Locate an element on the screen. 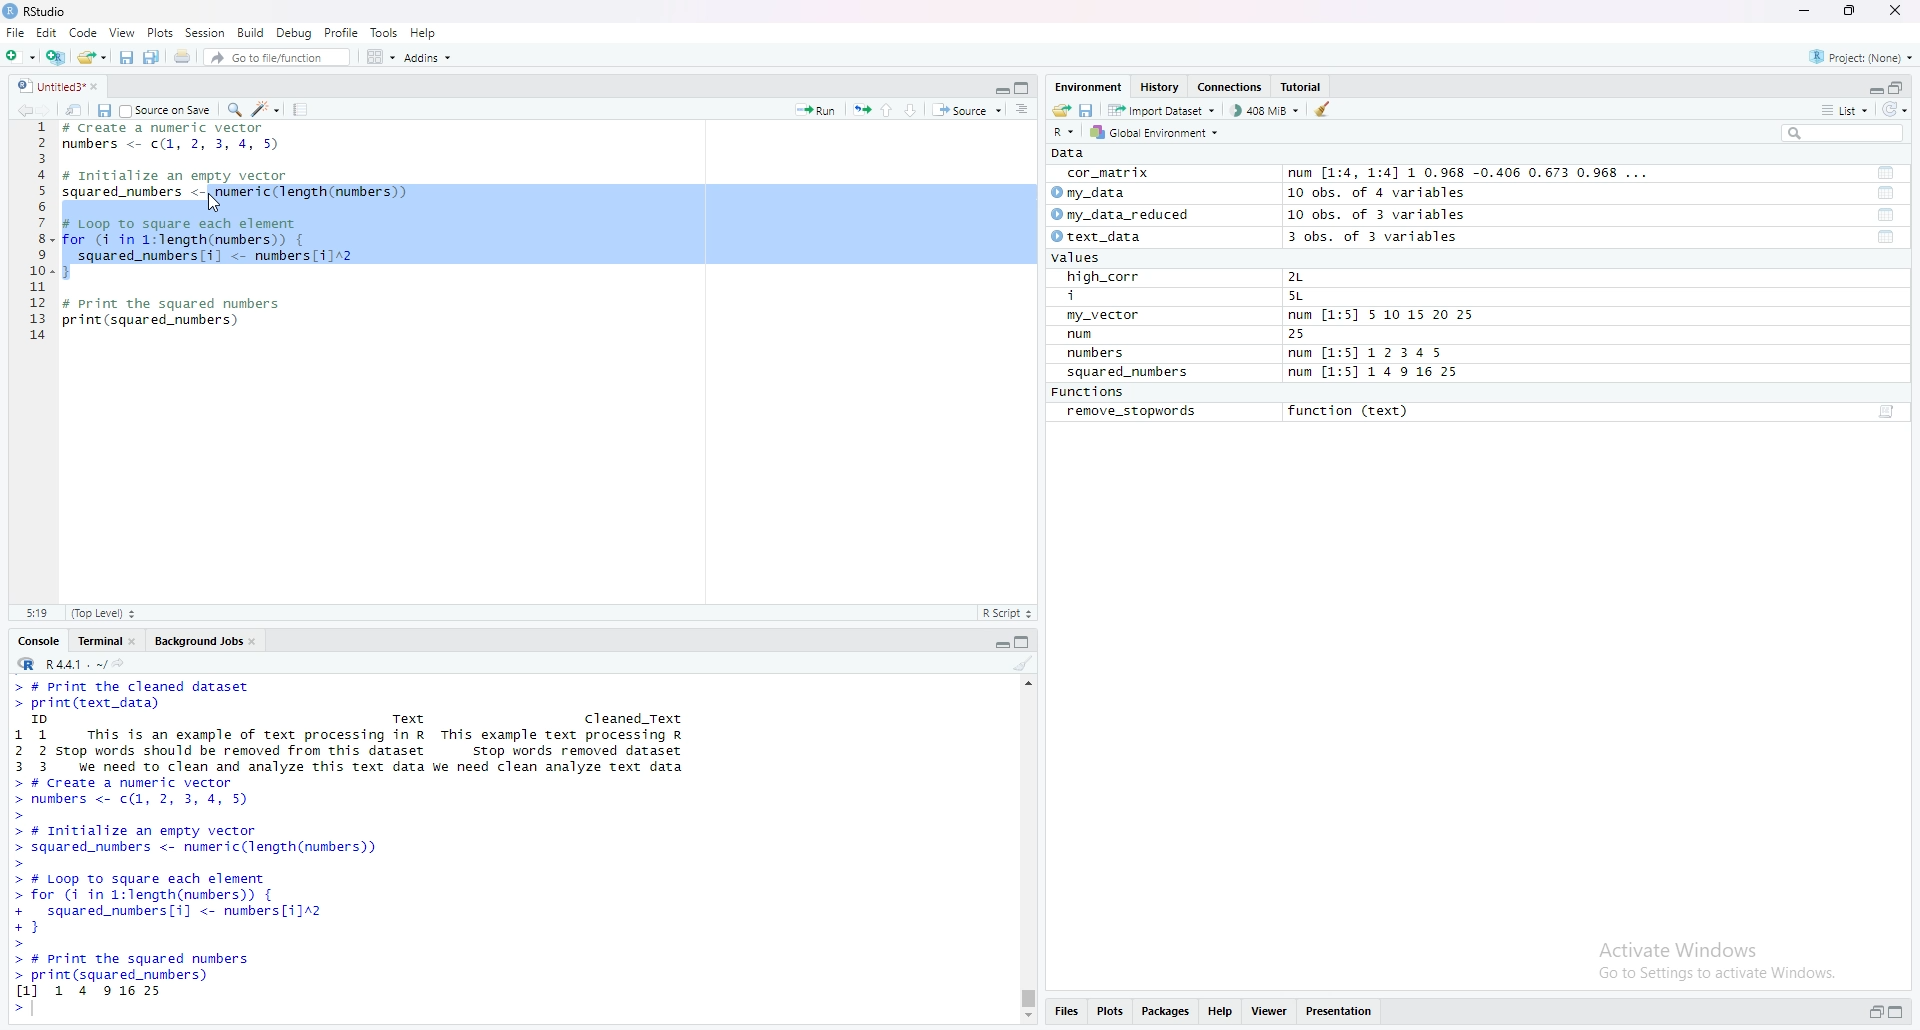 The height and width of the screenshot is (1030, 1920). down is located at coordinates (912, 109).